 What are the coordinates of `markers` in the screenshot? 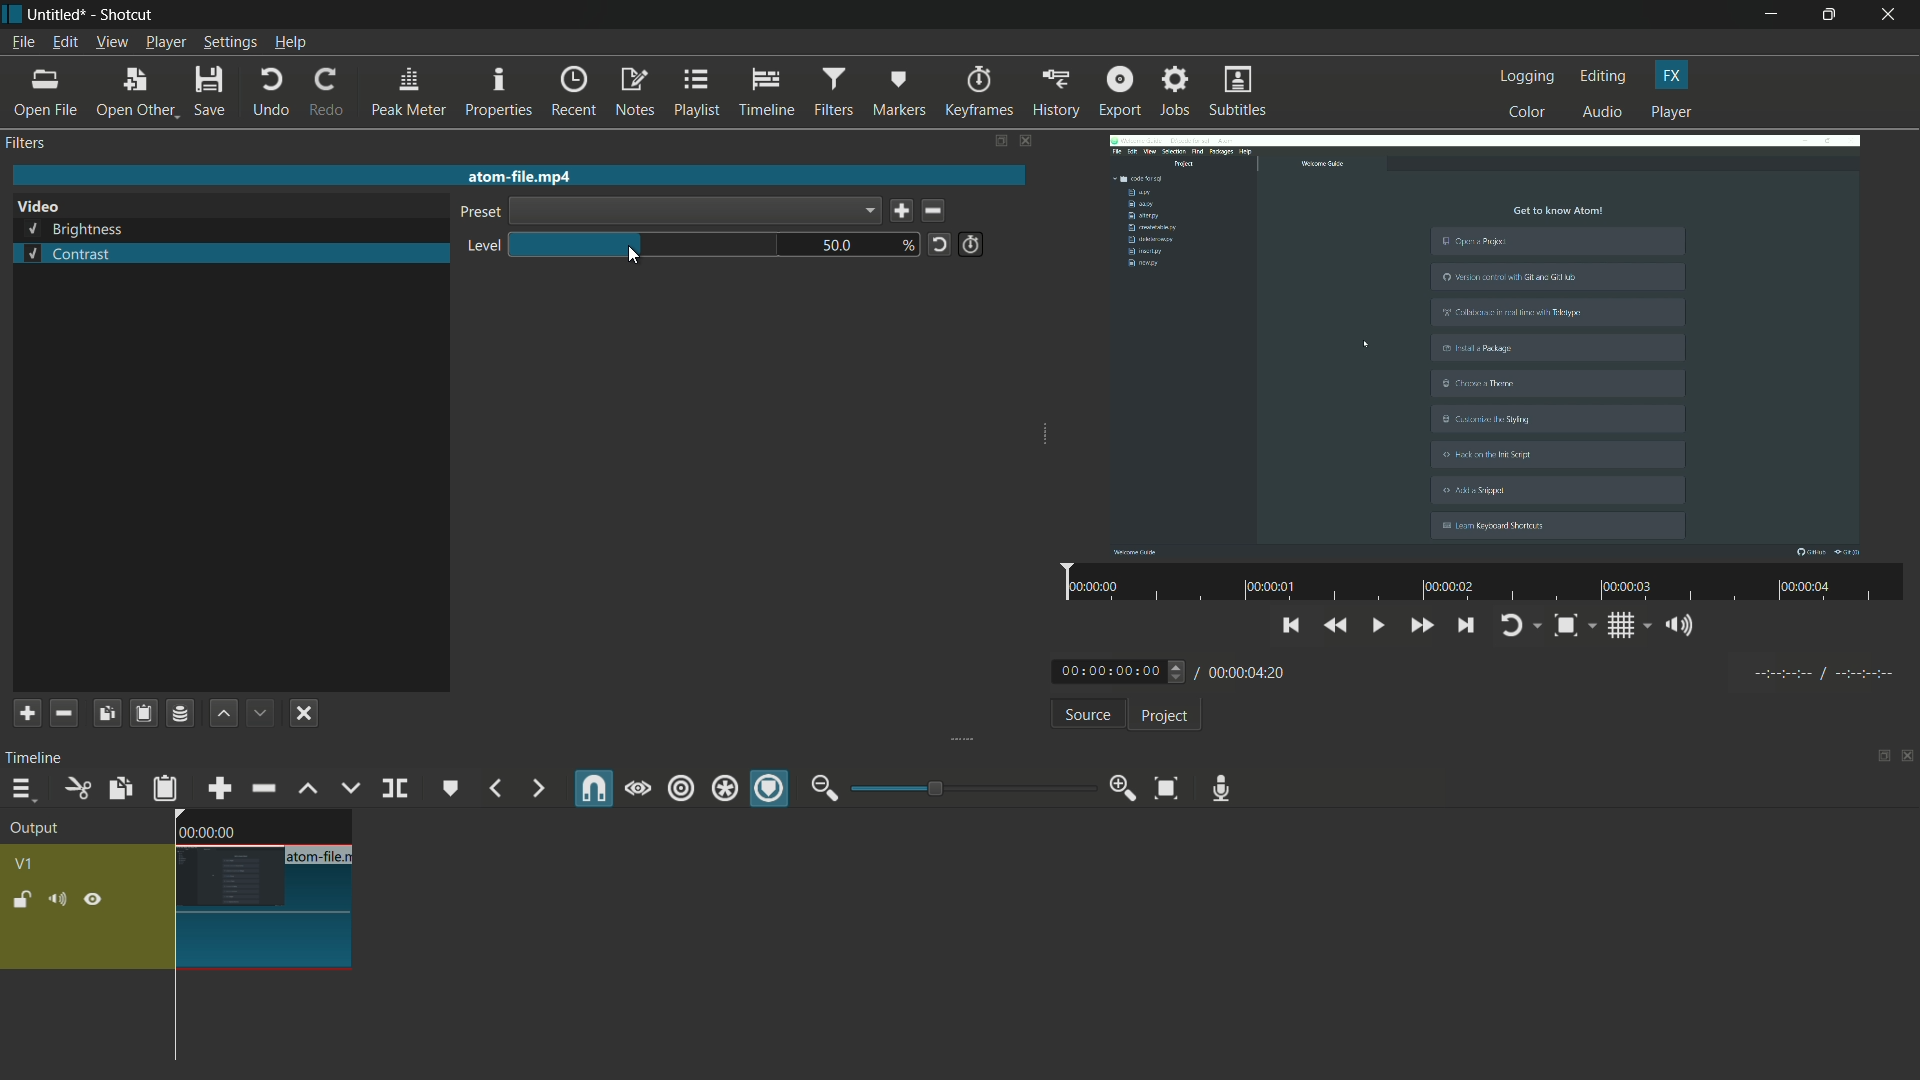 It's located at (899, 91).